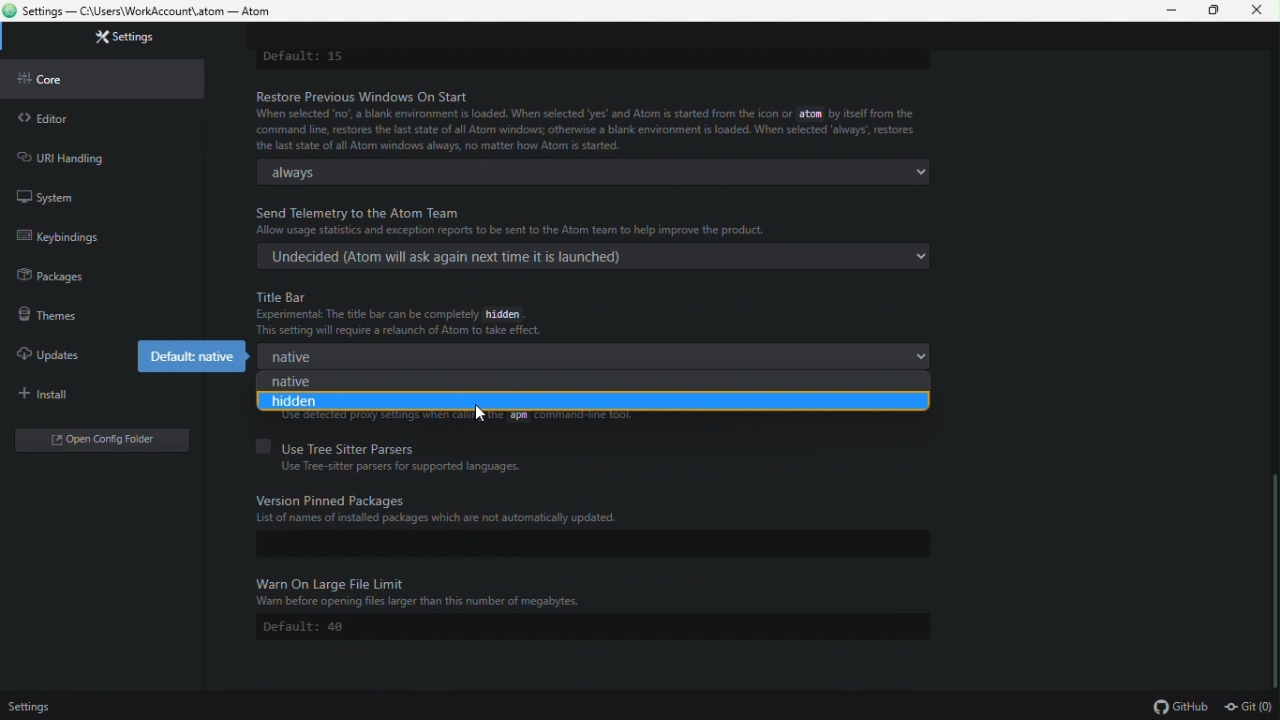  What do you see at coordinates (1258, 11) in the screenshot?
I see `close` at bounding box center [1258, 11].